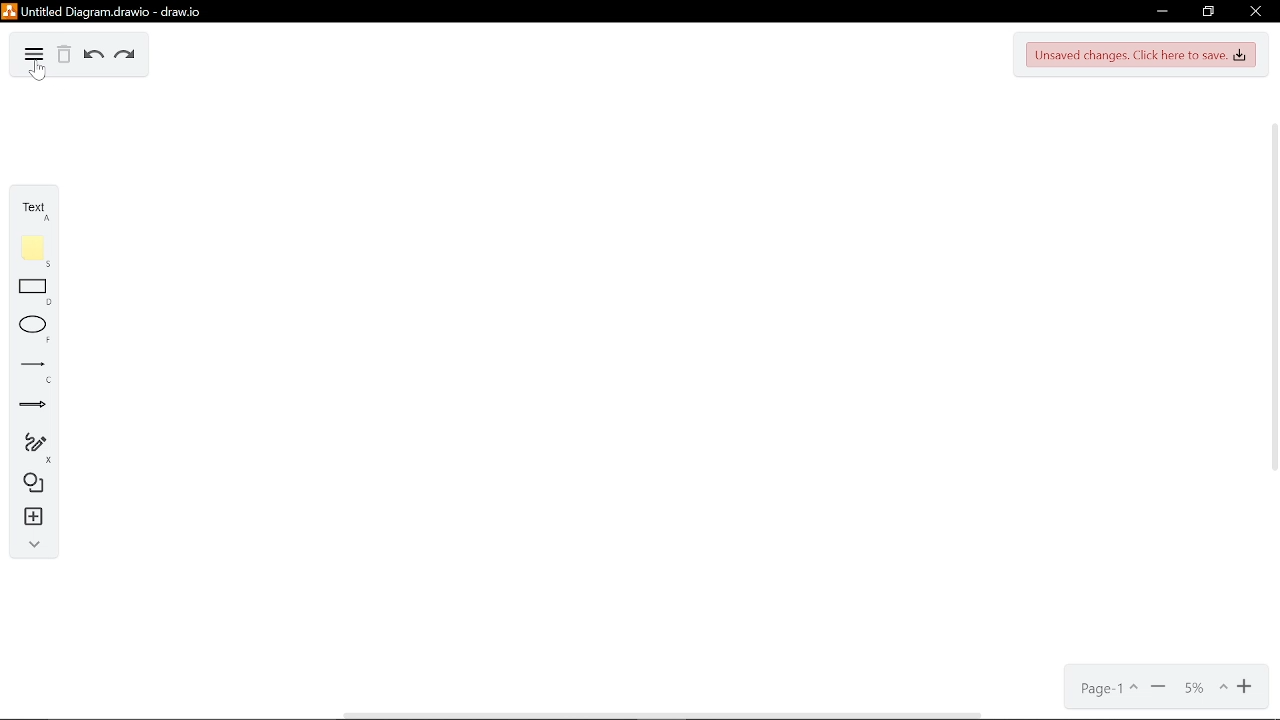 This screenshot has width=1280, height=720. Describe the element at coordinates (1204, 689) in the screenshot. I see `Current zoom` at that location.